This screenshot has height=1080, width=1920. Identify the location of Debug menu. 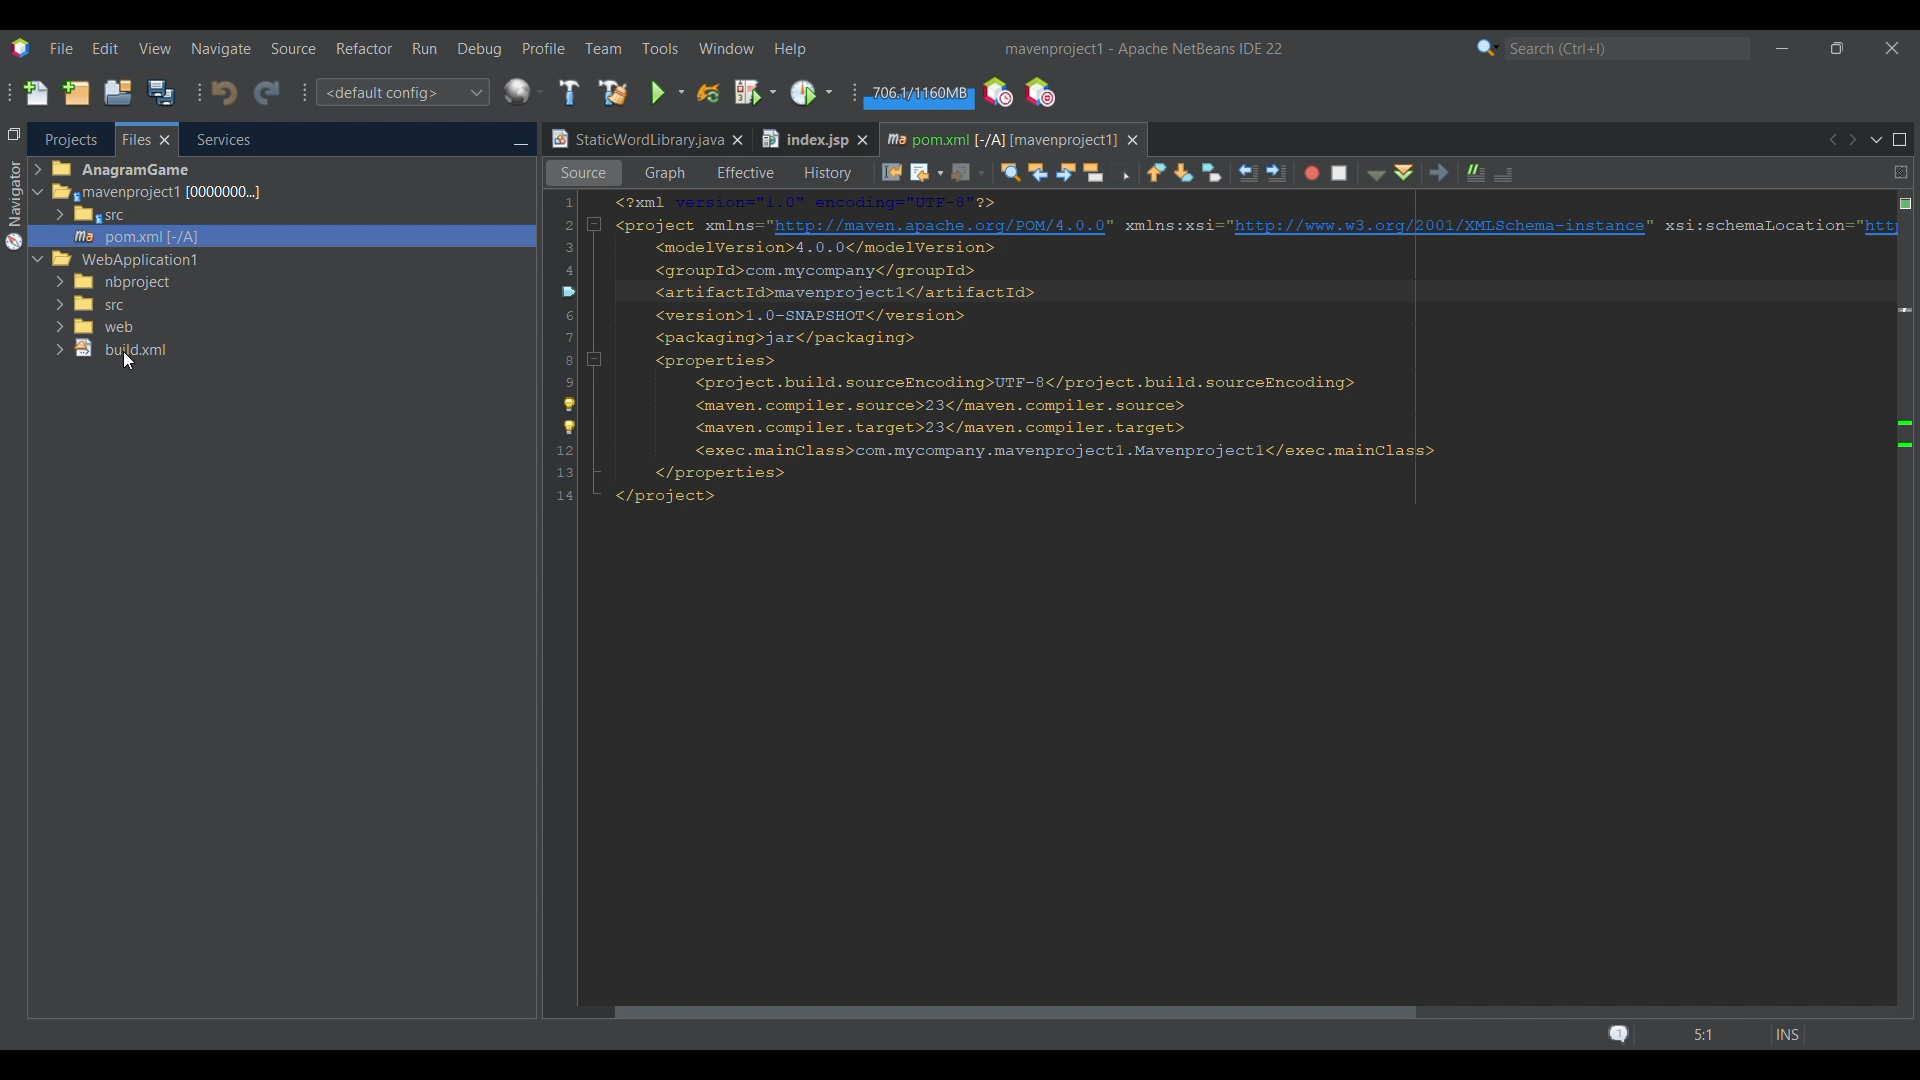
(480, 49).